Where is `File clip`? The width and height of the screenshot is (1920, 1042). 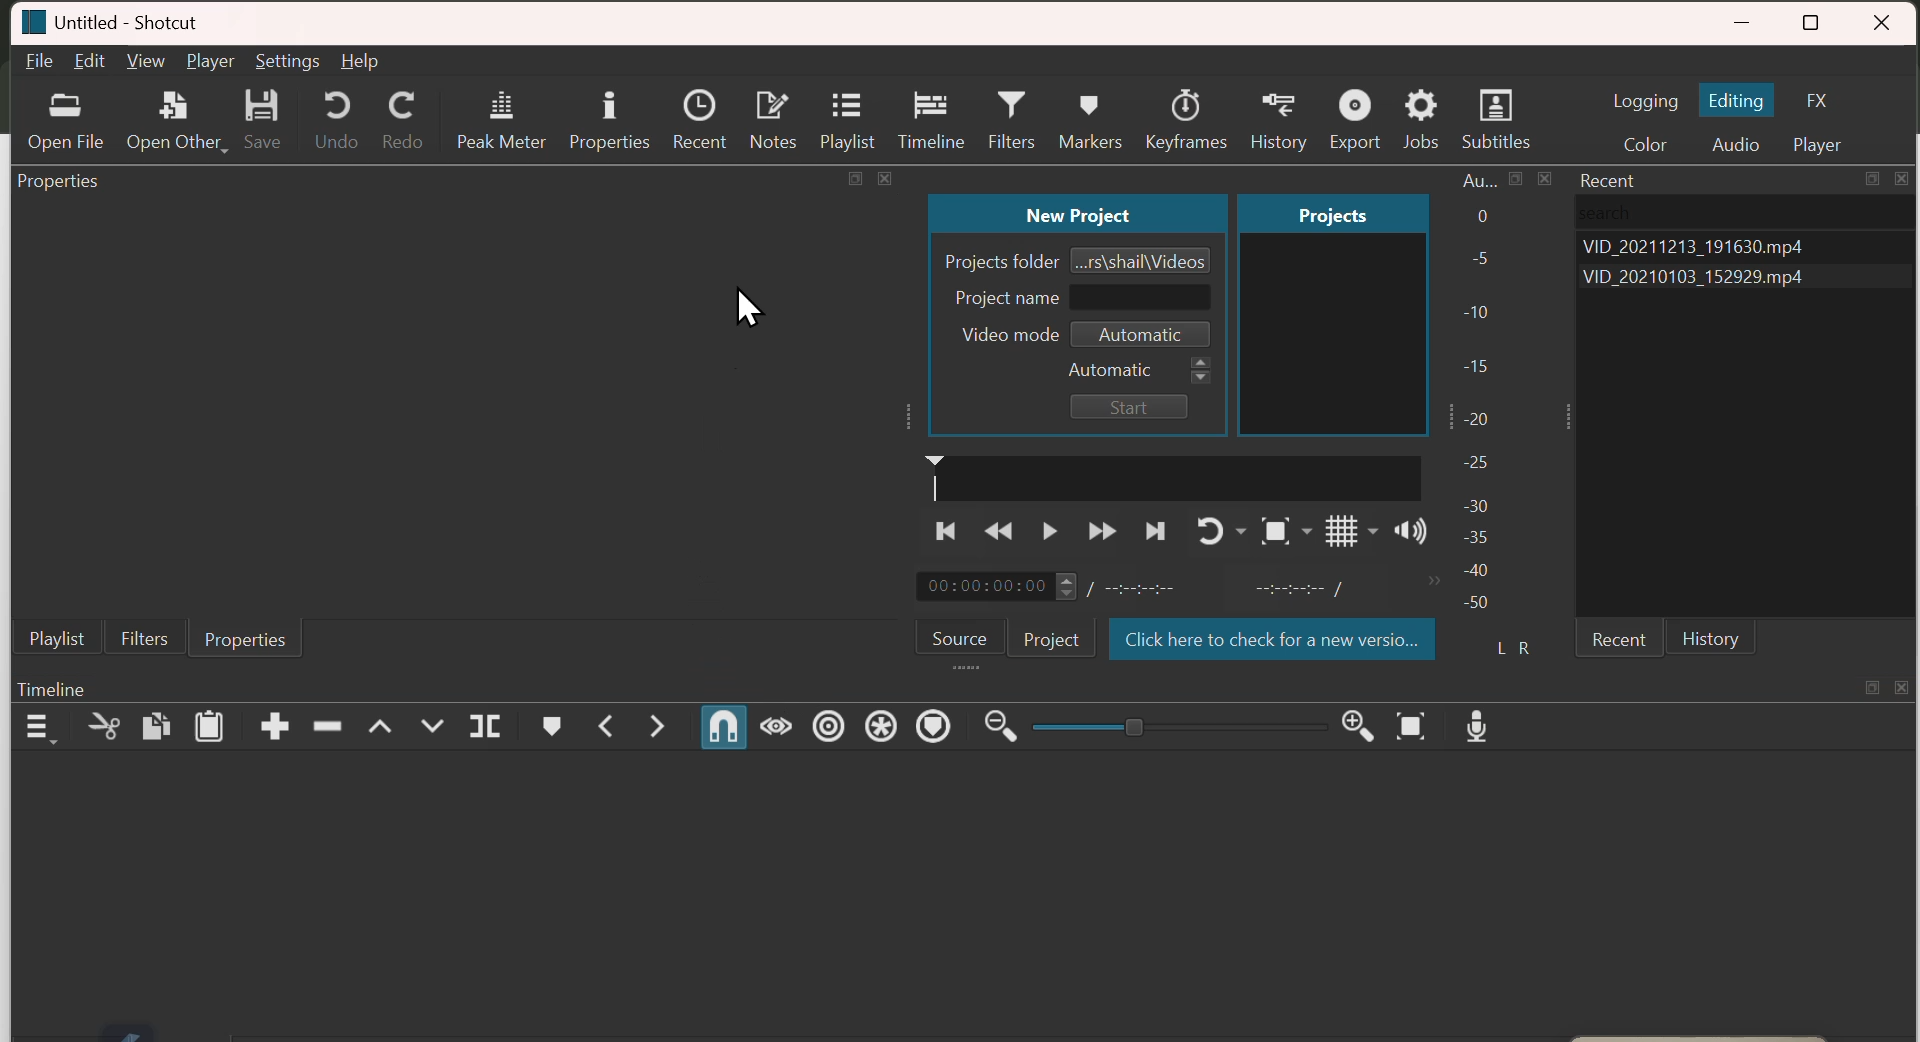
File clip is located at coordinates (1744, 246).